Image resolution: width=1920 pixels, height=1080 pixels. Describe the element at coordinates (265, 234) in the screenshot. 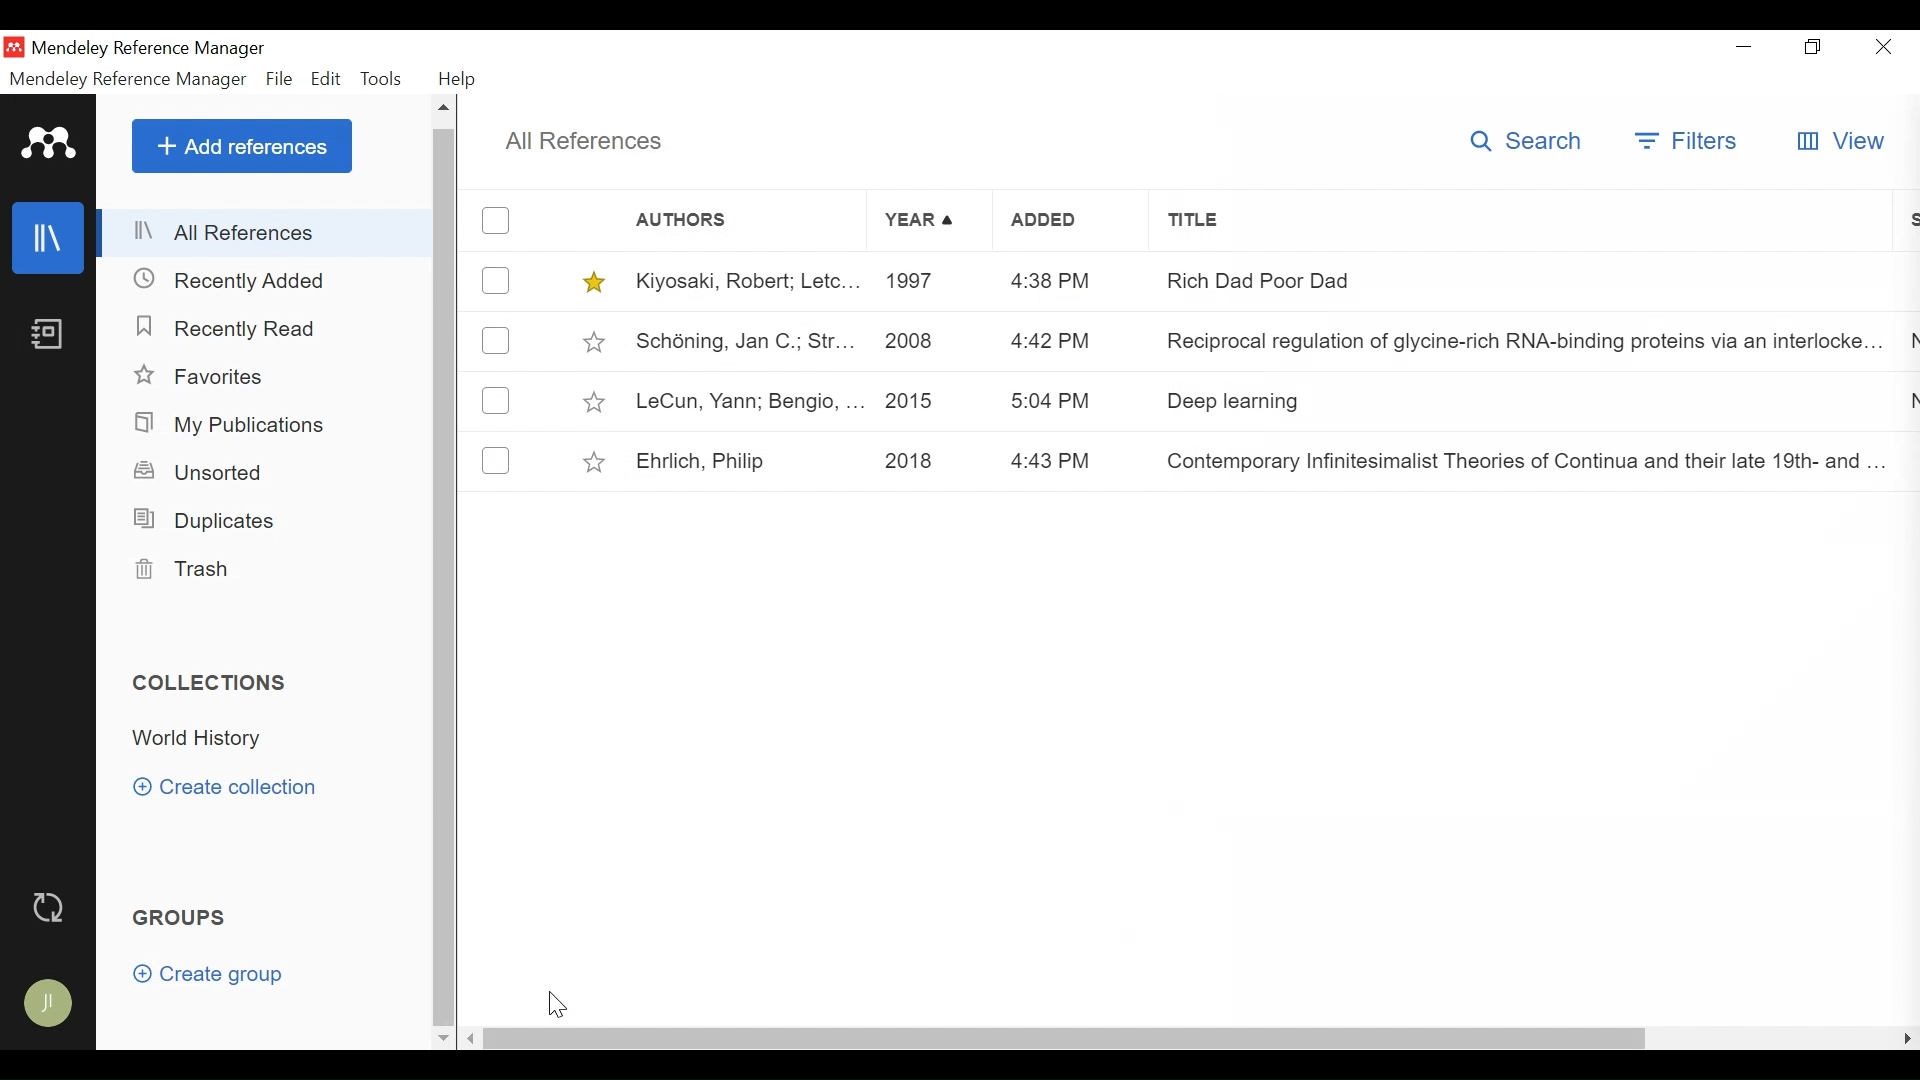

I see `All References` at that location.